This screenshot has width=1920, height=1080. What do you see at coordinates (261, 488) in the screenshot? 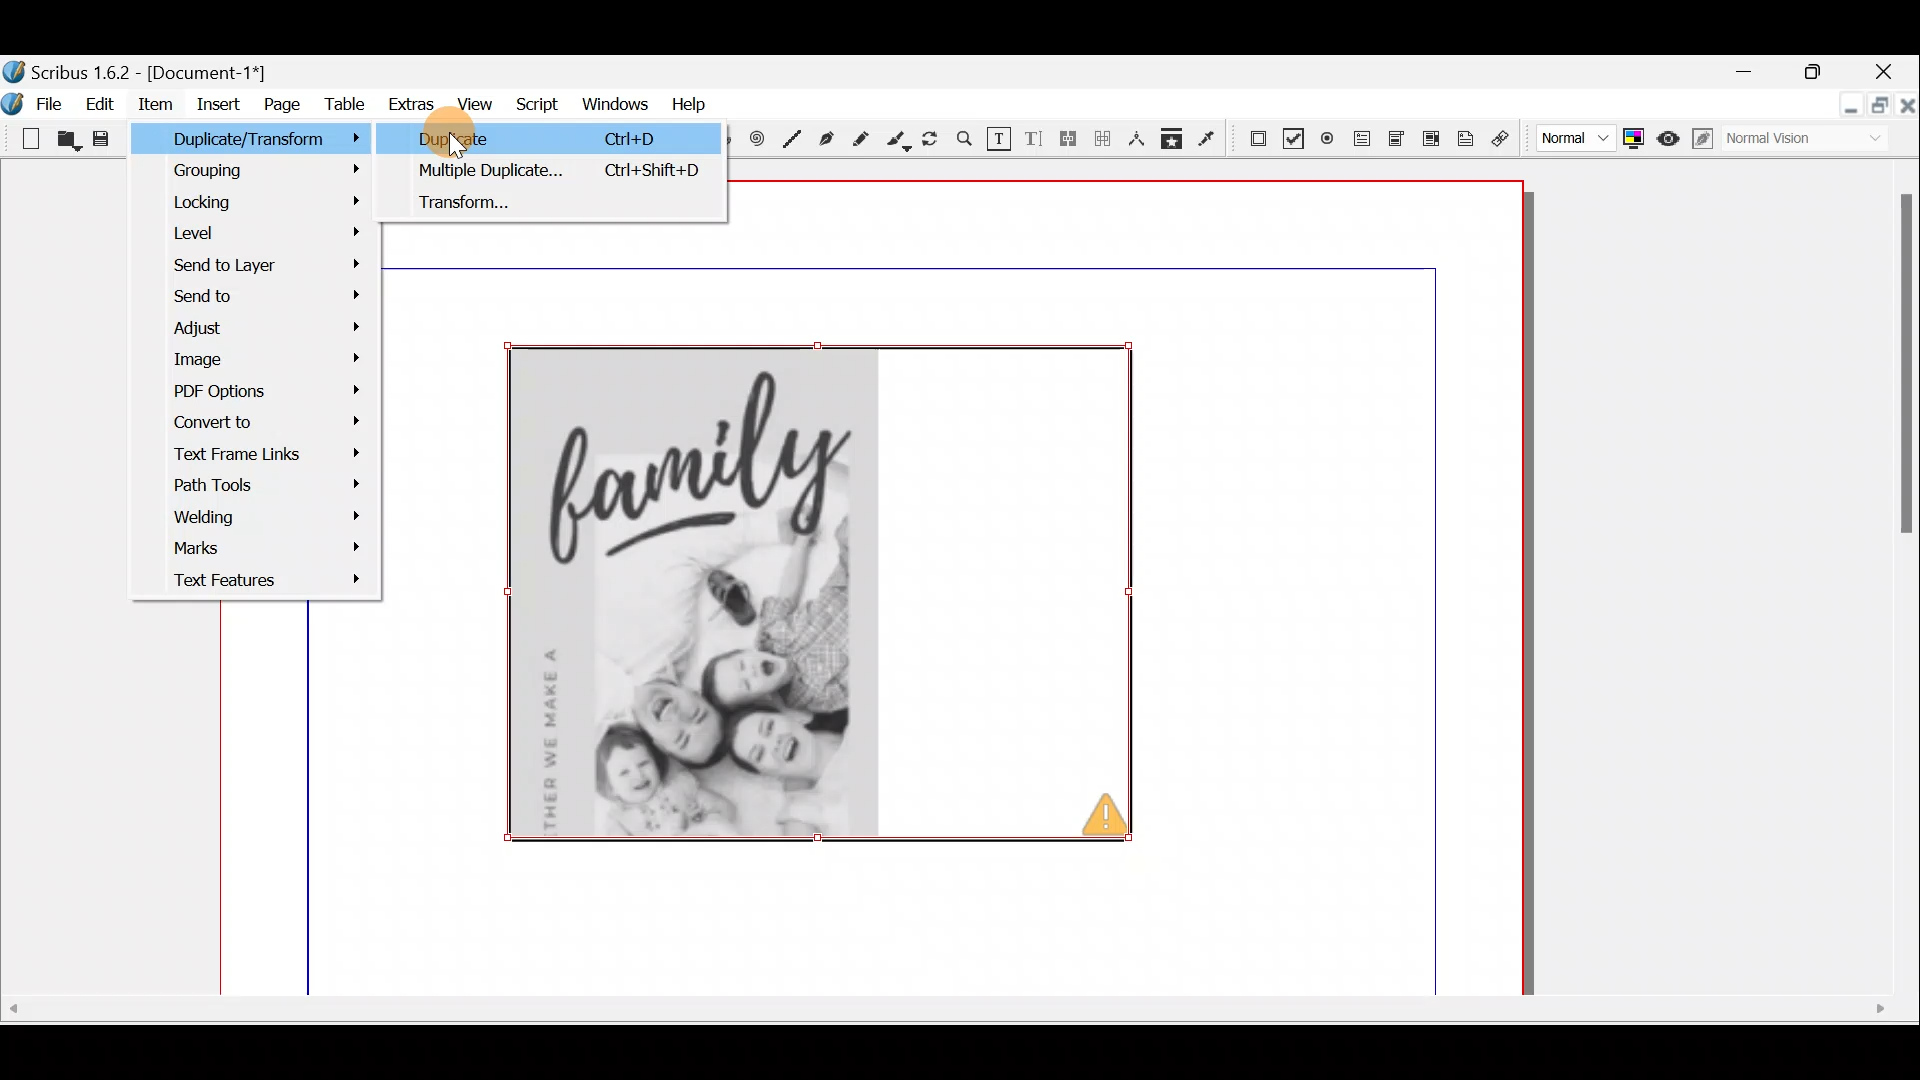
I see `Path tools` at bounding box center [261, 488].